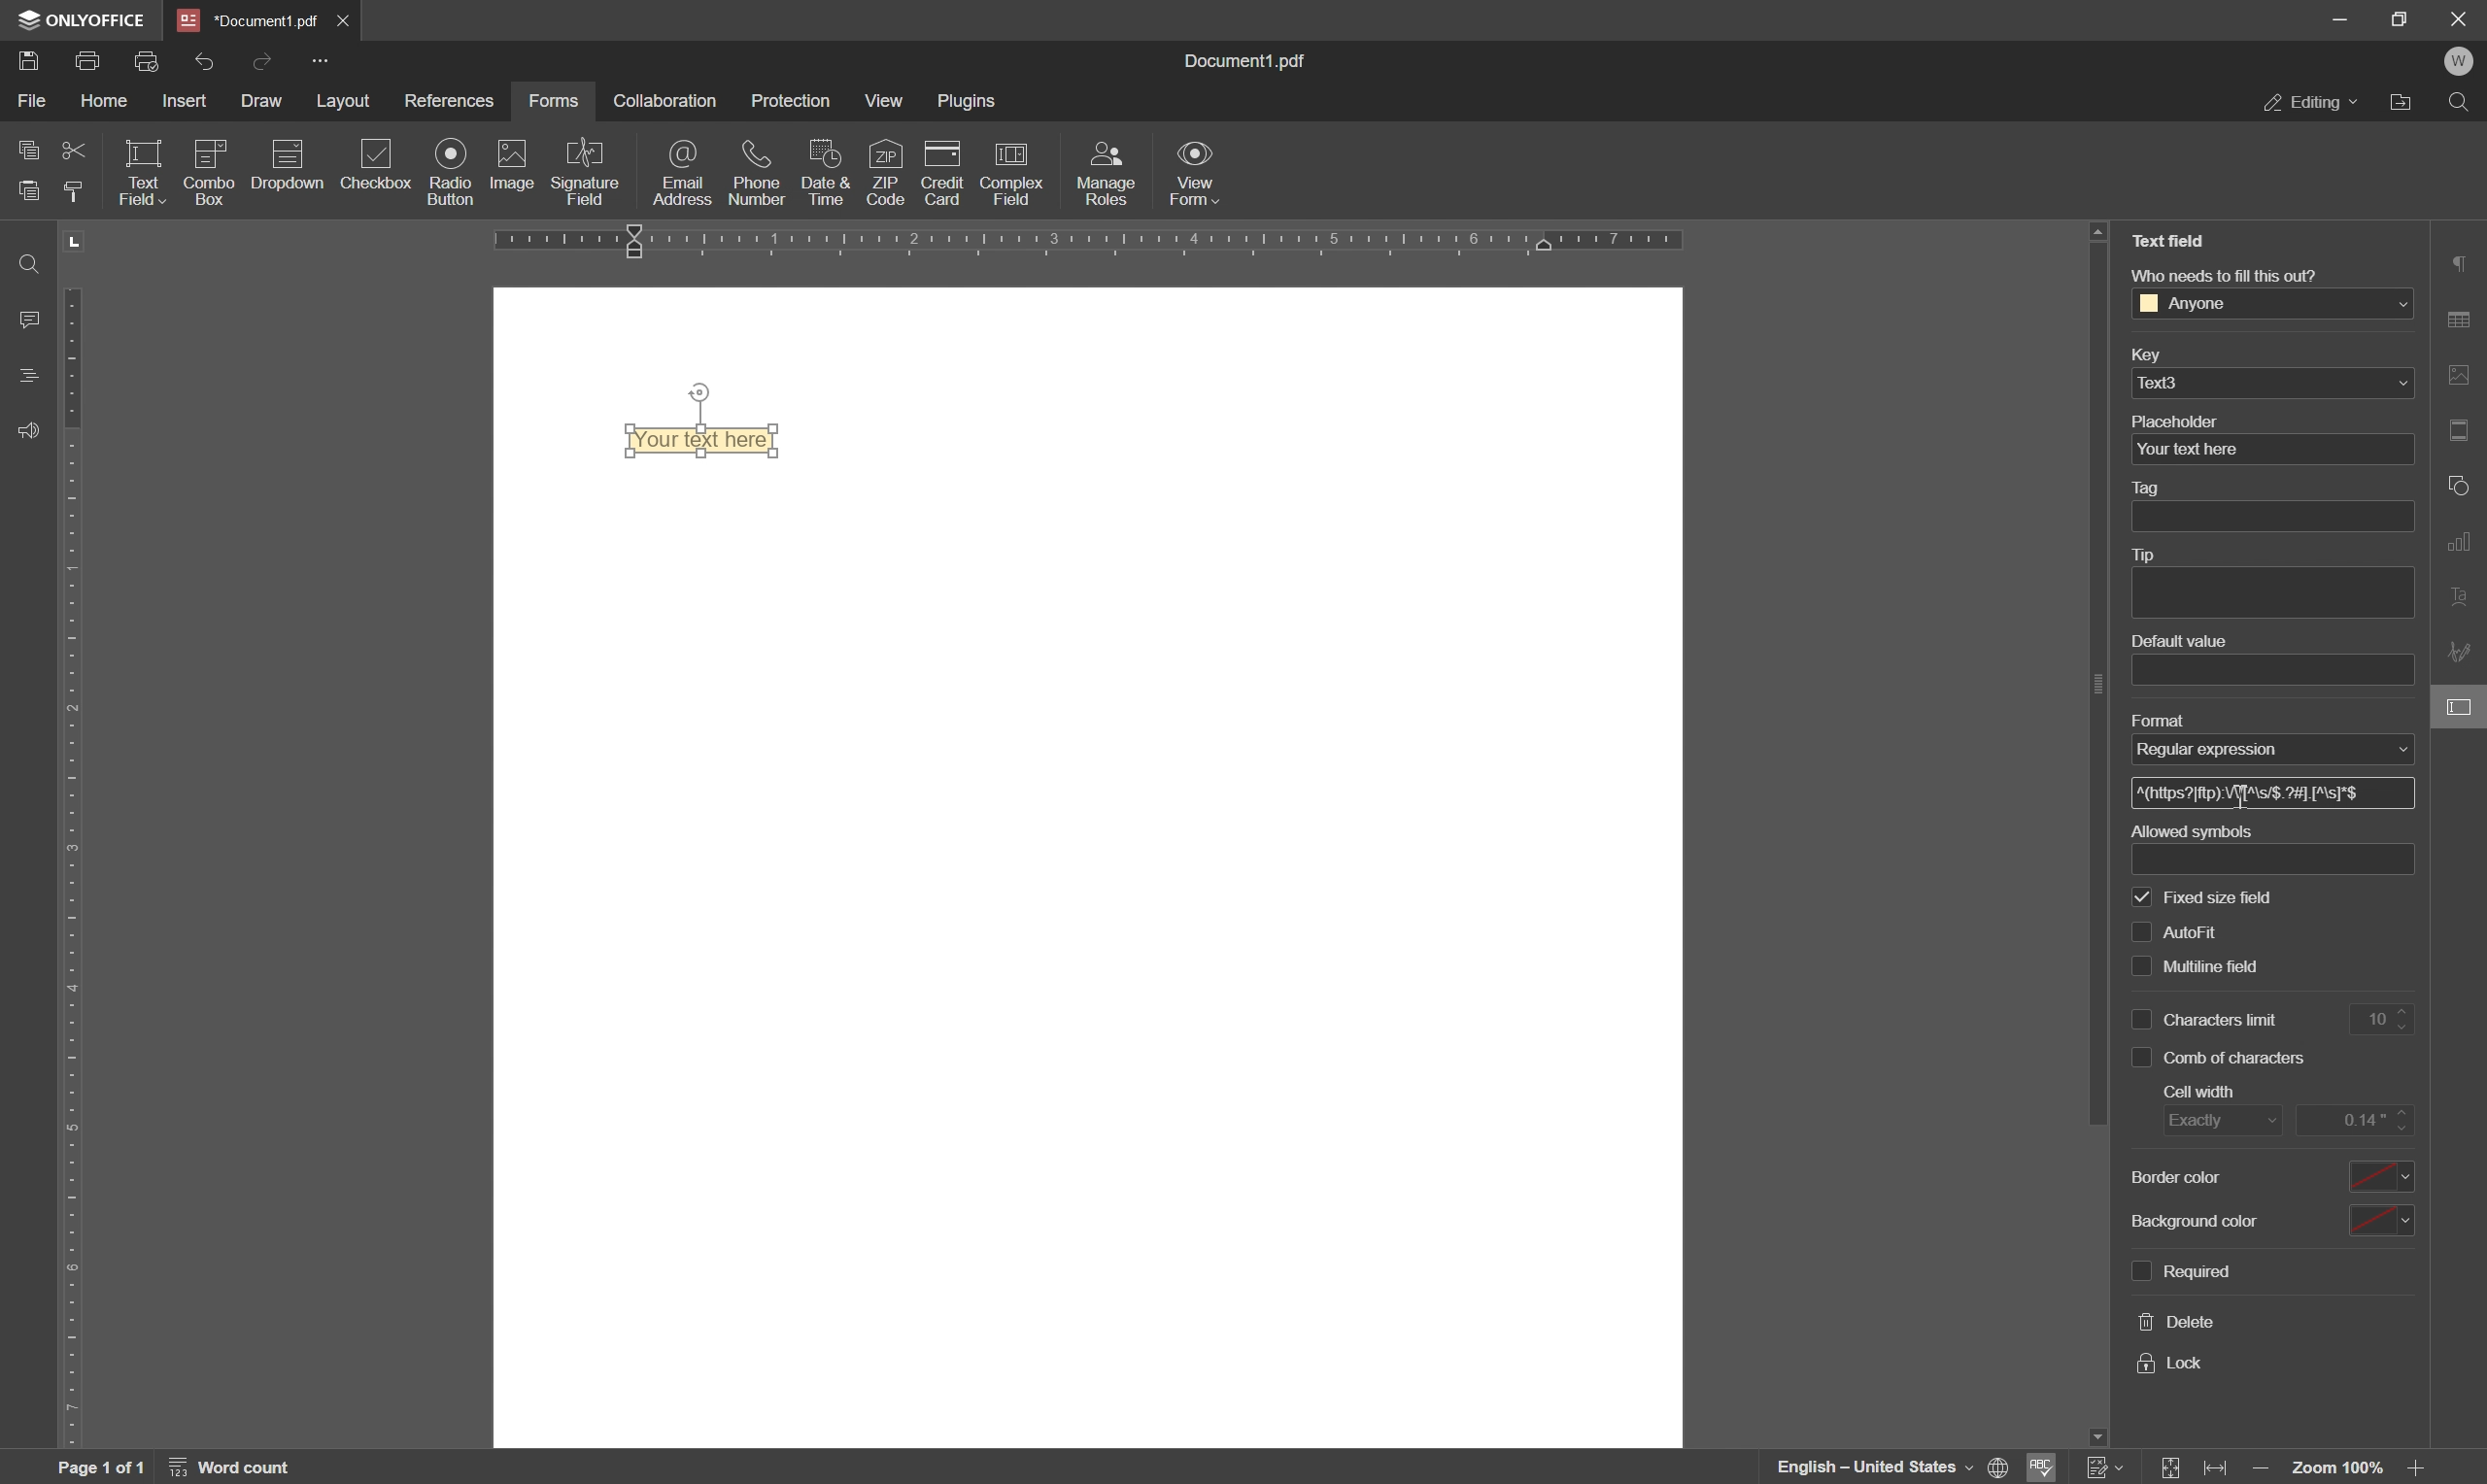 This screenshot has width=2487, height=1484. Describe the element at coordinates (2192, 1178) in the screenshot. I see `background color` at that location.